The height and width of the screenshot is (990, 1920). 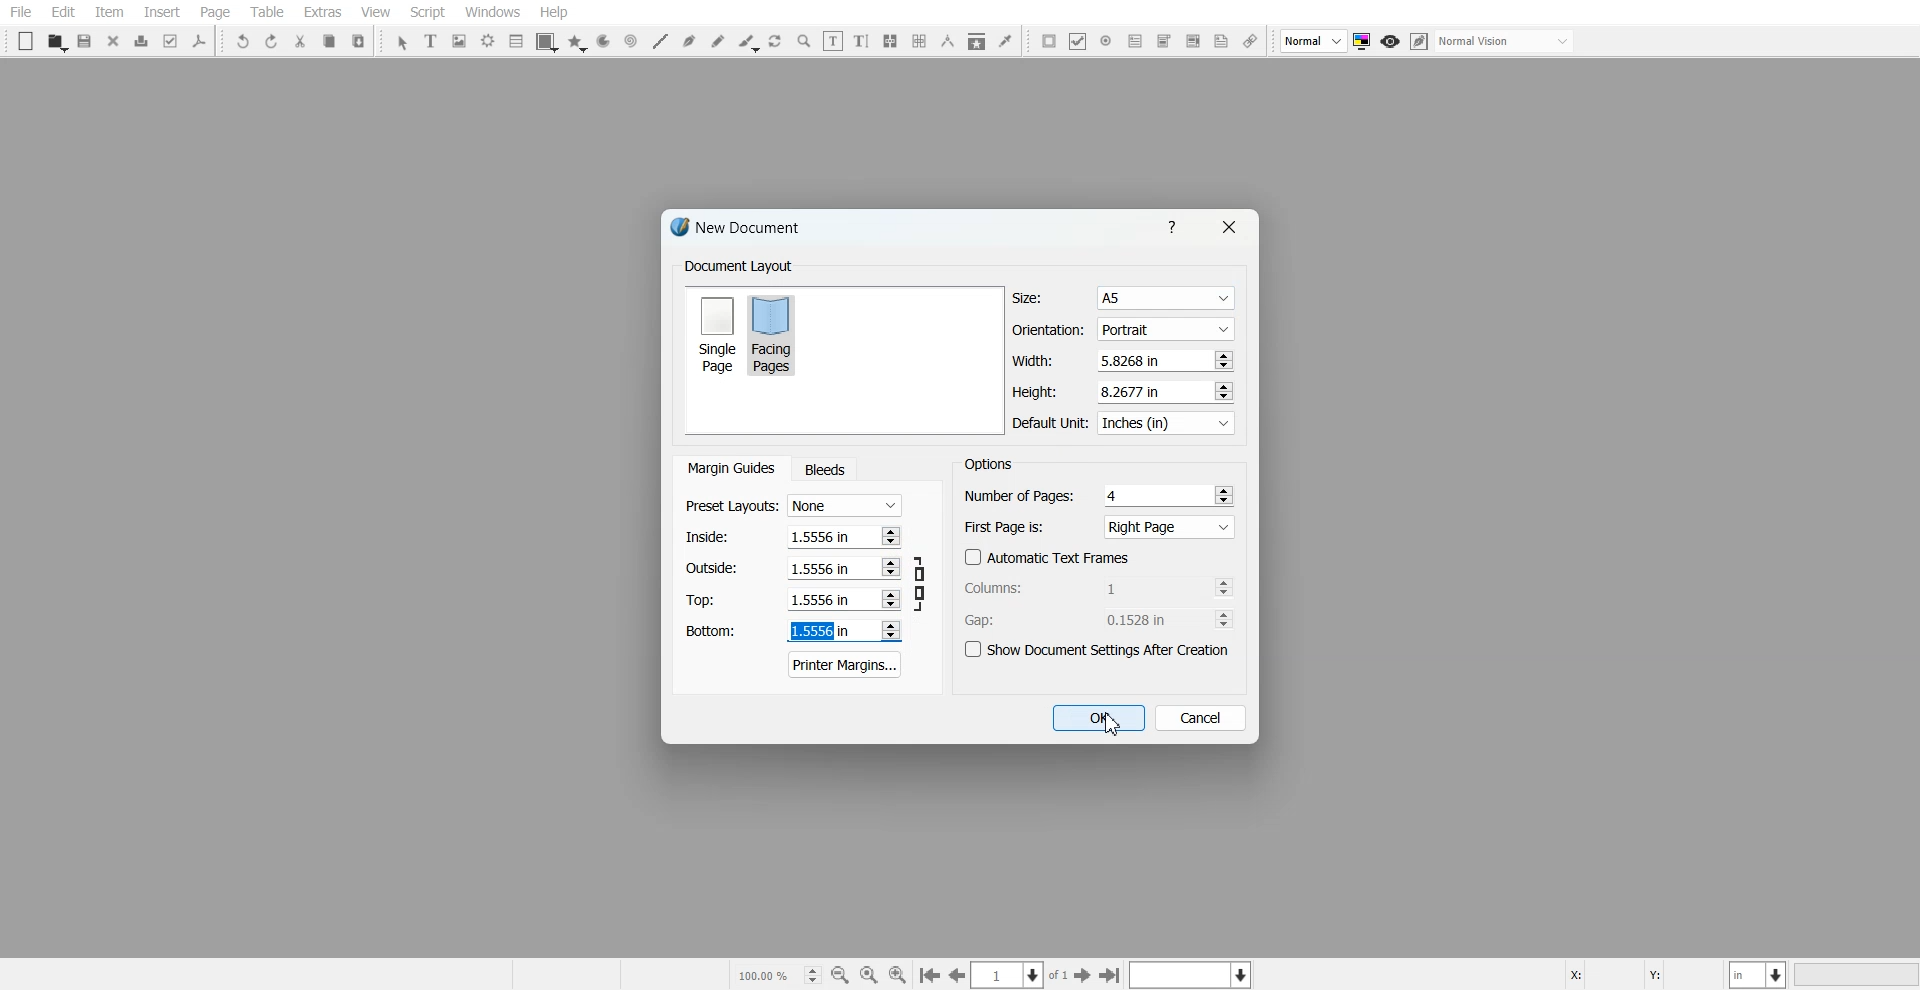 I want to click on Go to the first page, so click(x=1112, y=975).